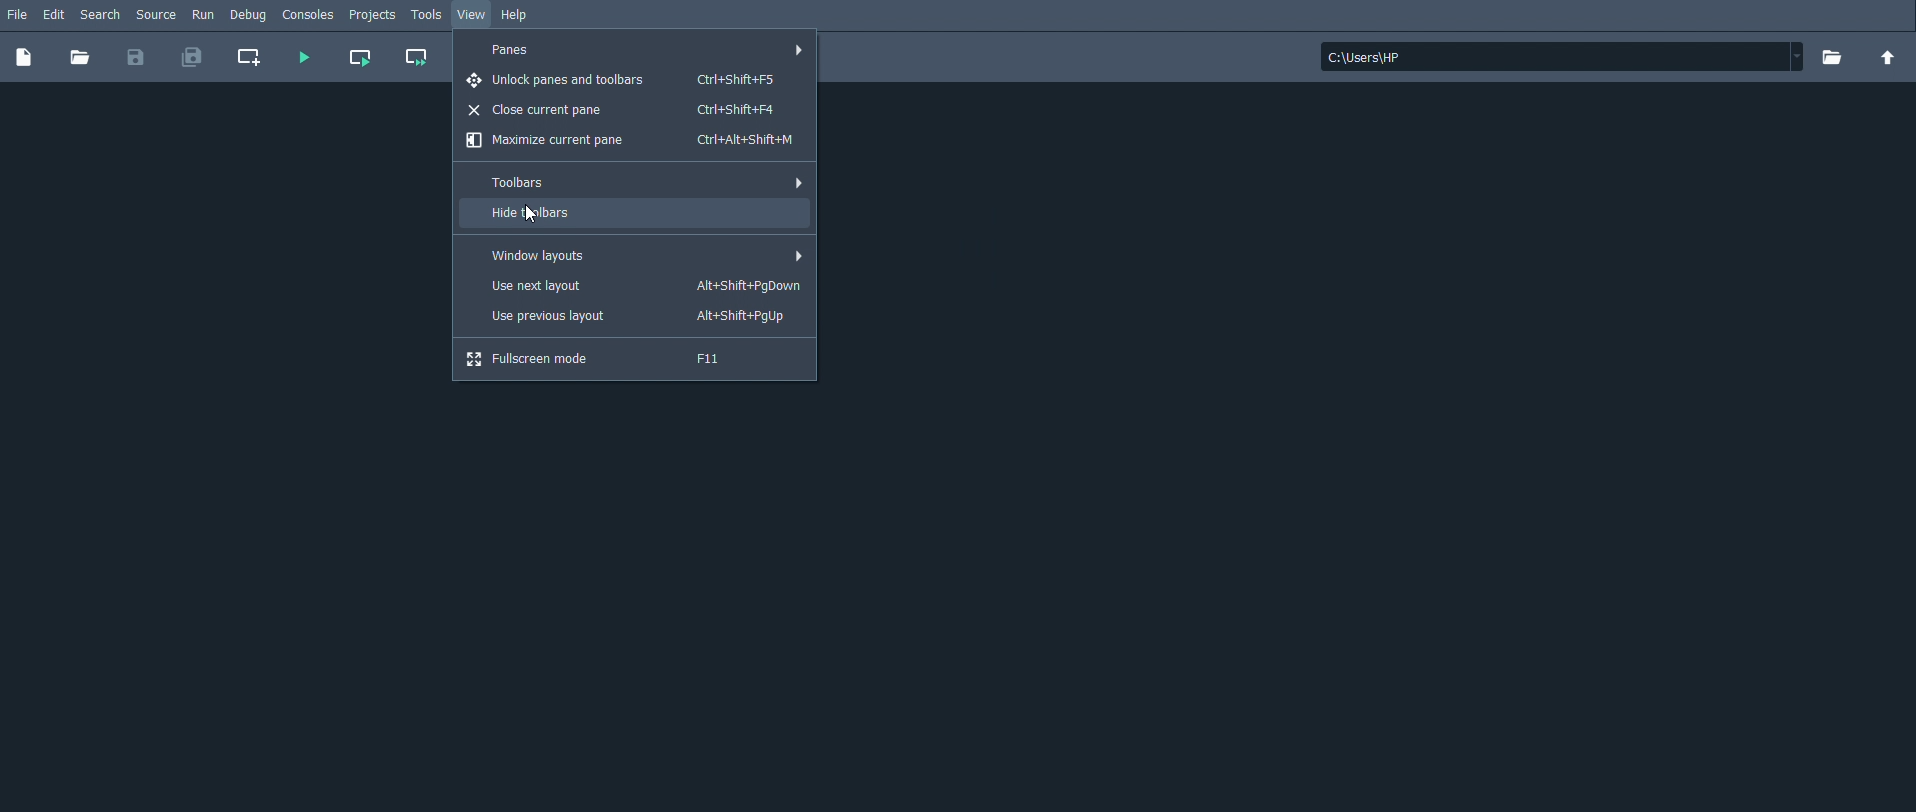  Describe the element at coordinates (203, 16) in the screenshot. I see `Run` at that location.